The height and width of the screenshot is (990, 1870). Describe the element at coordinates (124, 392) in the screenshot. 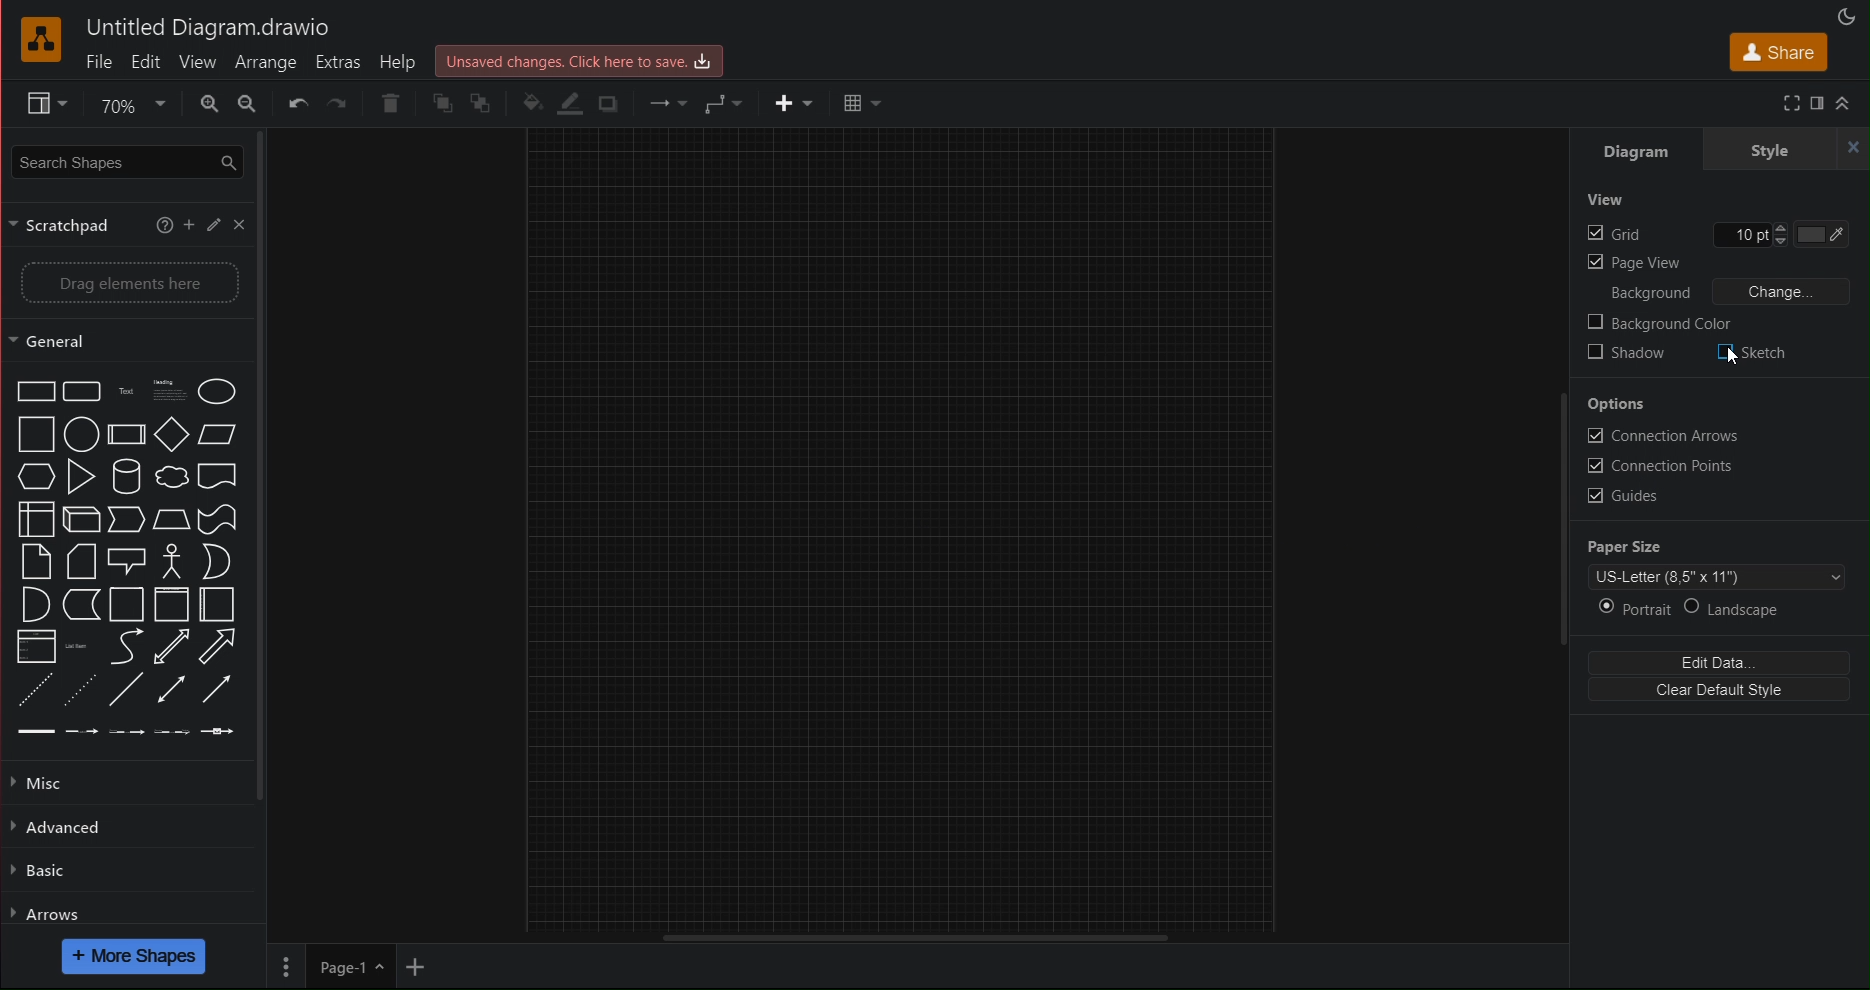

I see `text` at that location.